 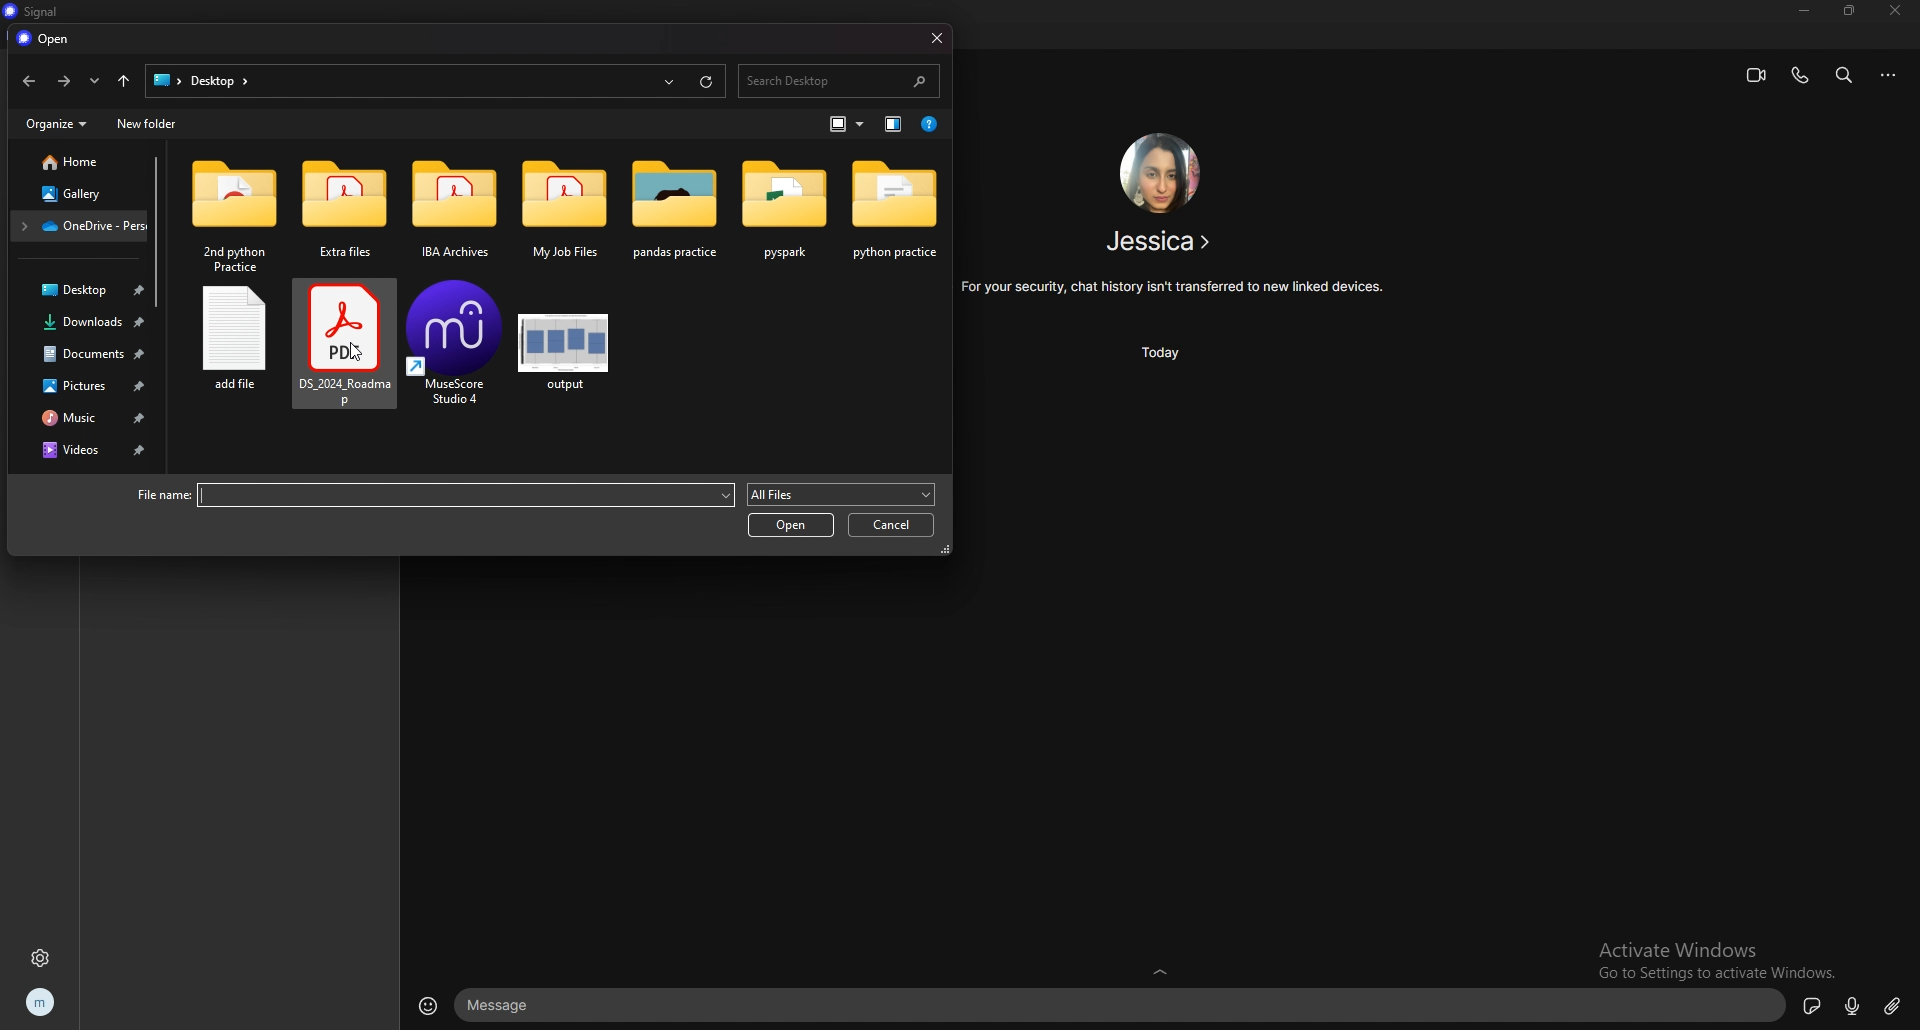 I want to click on videos, so click(x=85, y=449).